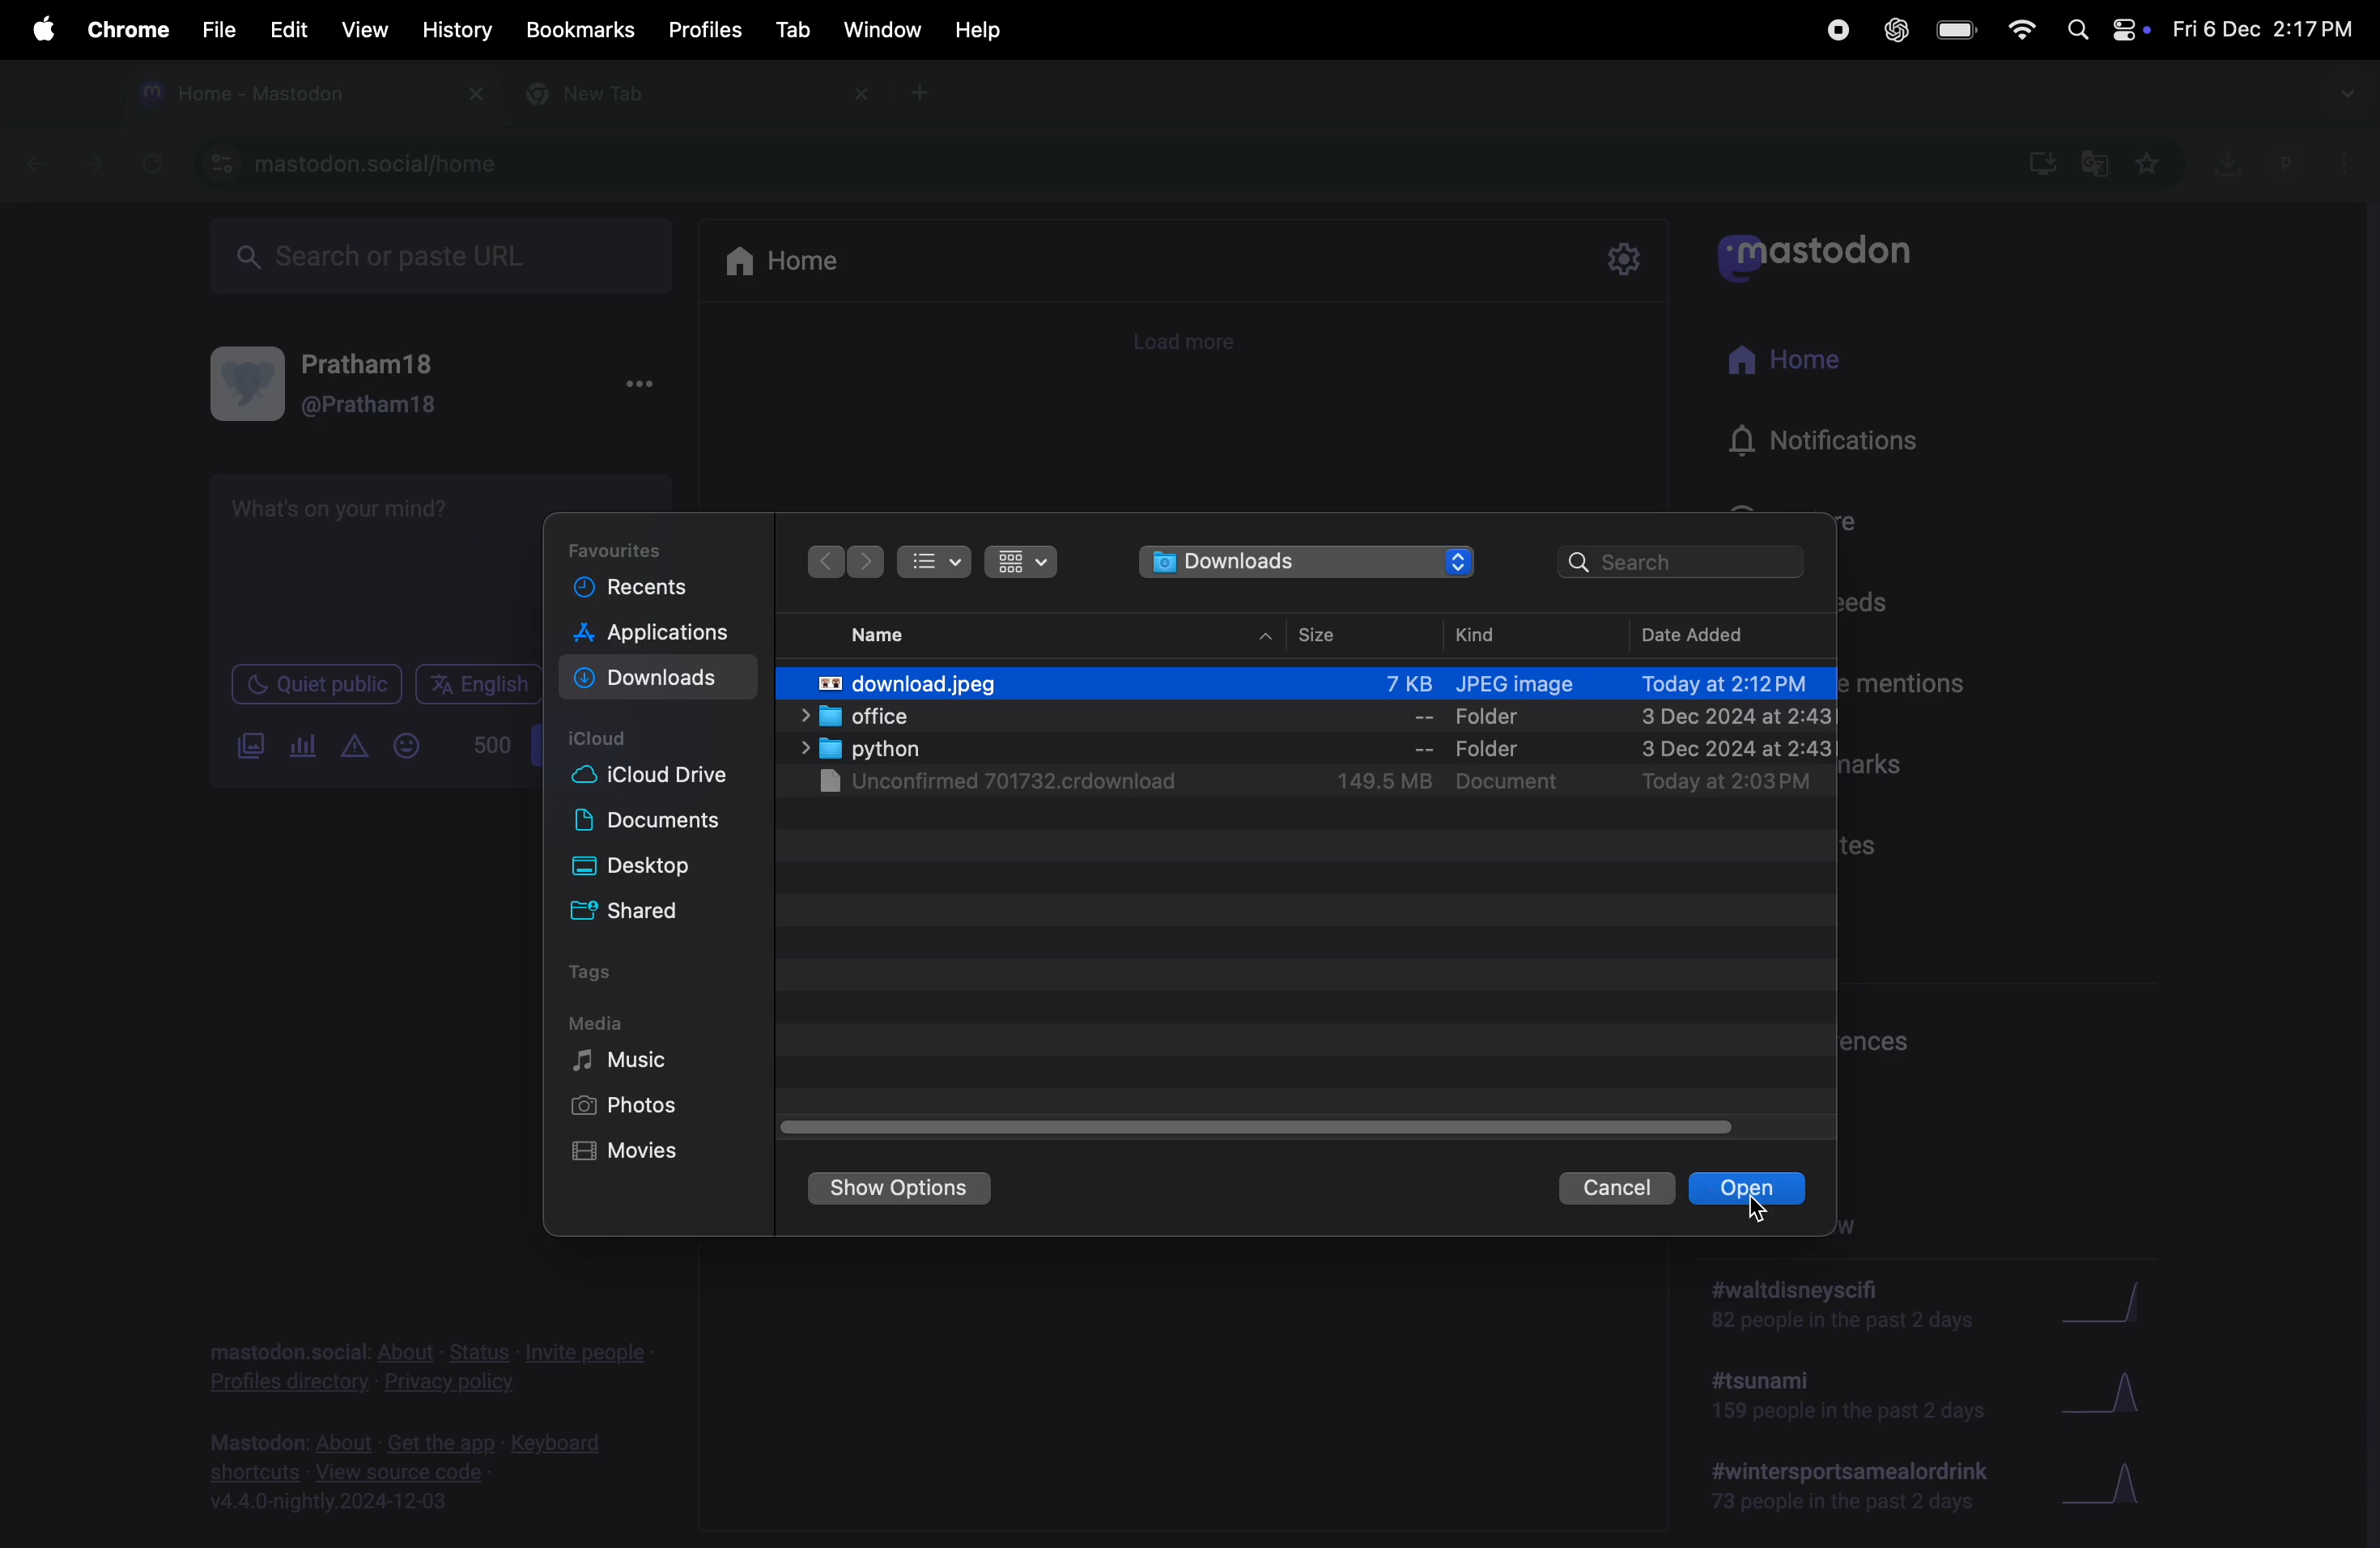 The image size is (2380, 1548). I want to click on refresh, so click(148, 161).